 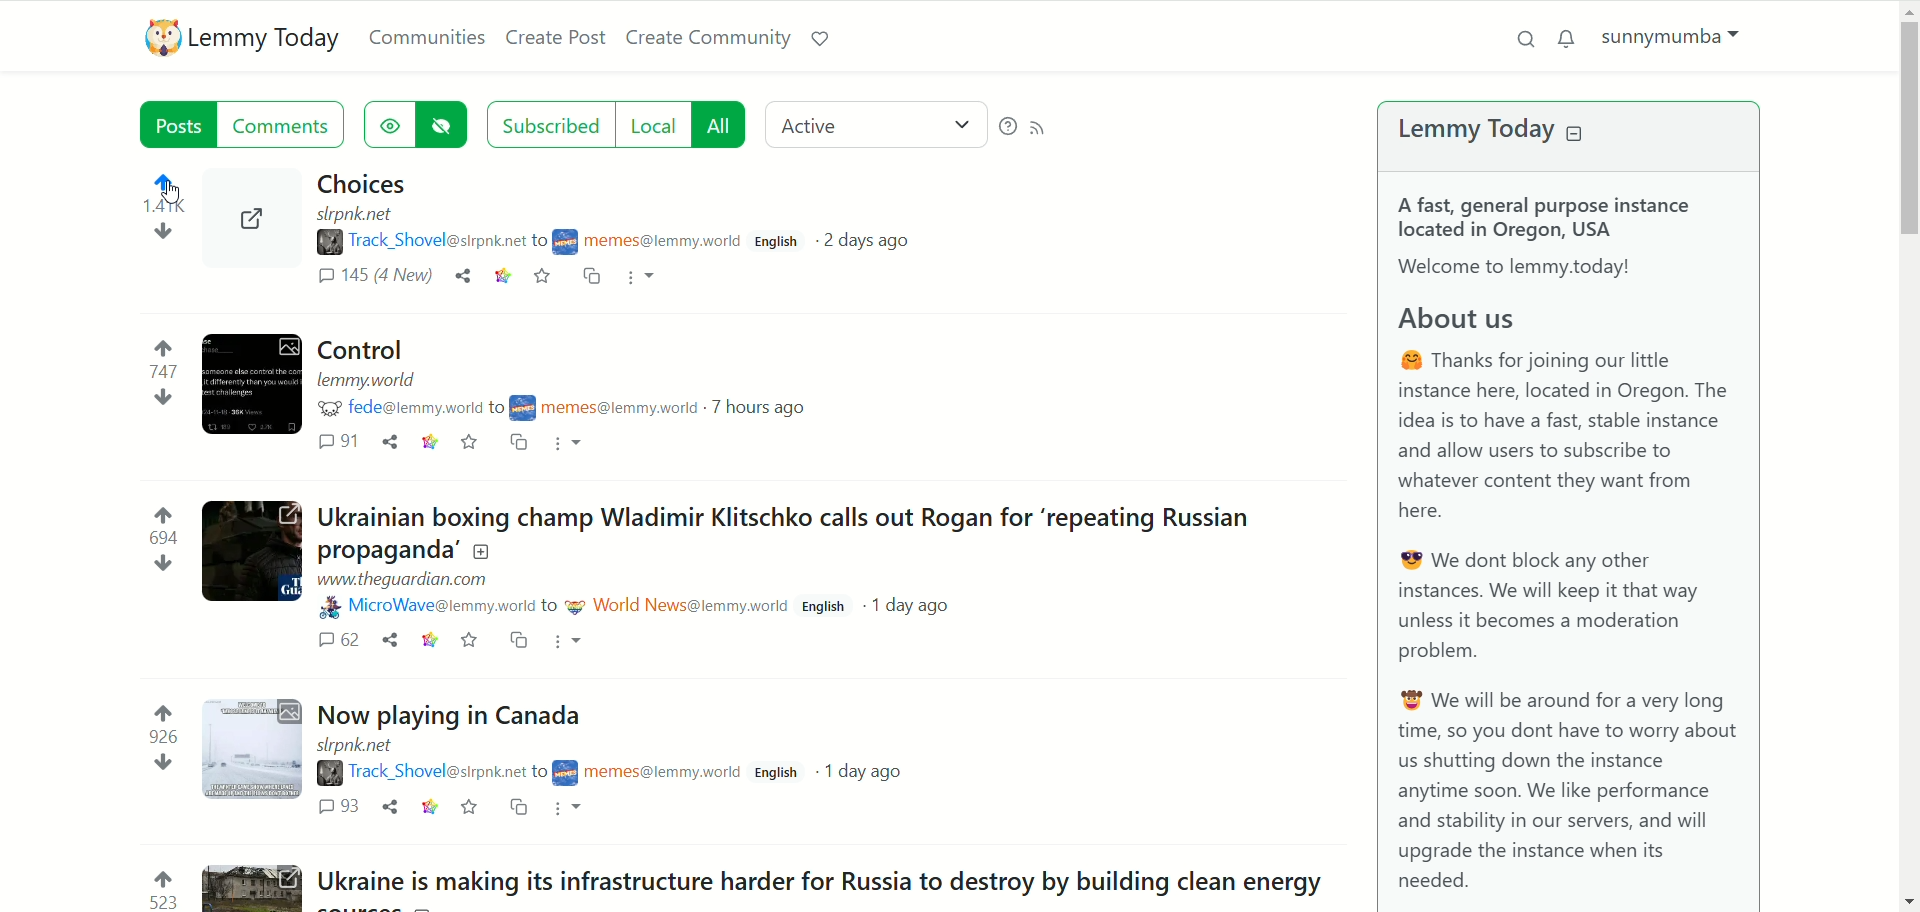 What do you see at coordinates (548, 124) in the screenshot?
I see `subscribed` at bounding box center [548, 124].